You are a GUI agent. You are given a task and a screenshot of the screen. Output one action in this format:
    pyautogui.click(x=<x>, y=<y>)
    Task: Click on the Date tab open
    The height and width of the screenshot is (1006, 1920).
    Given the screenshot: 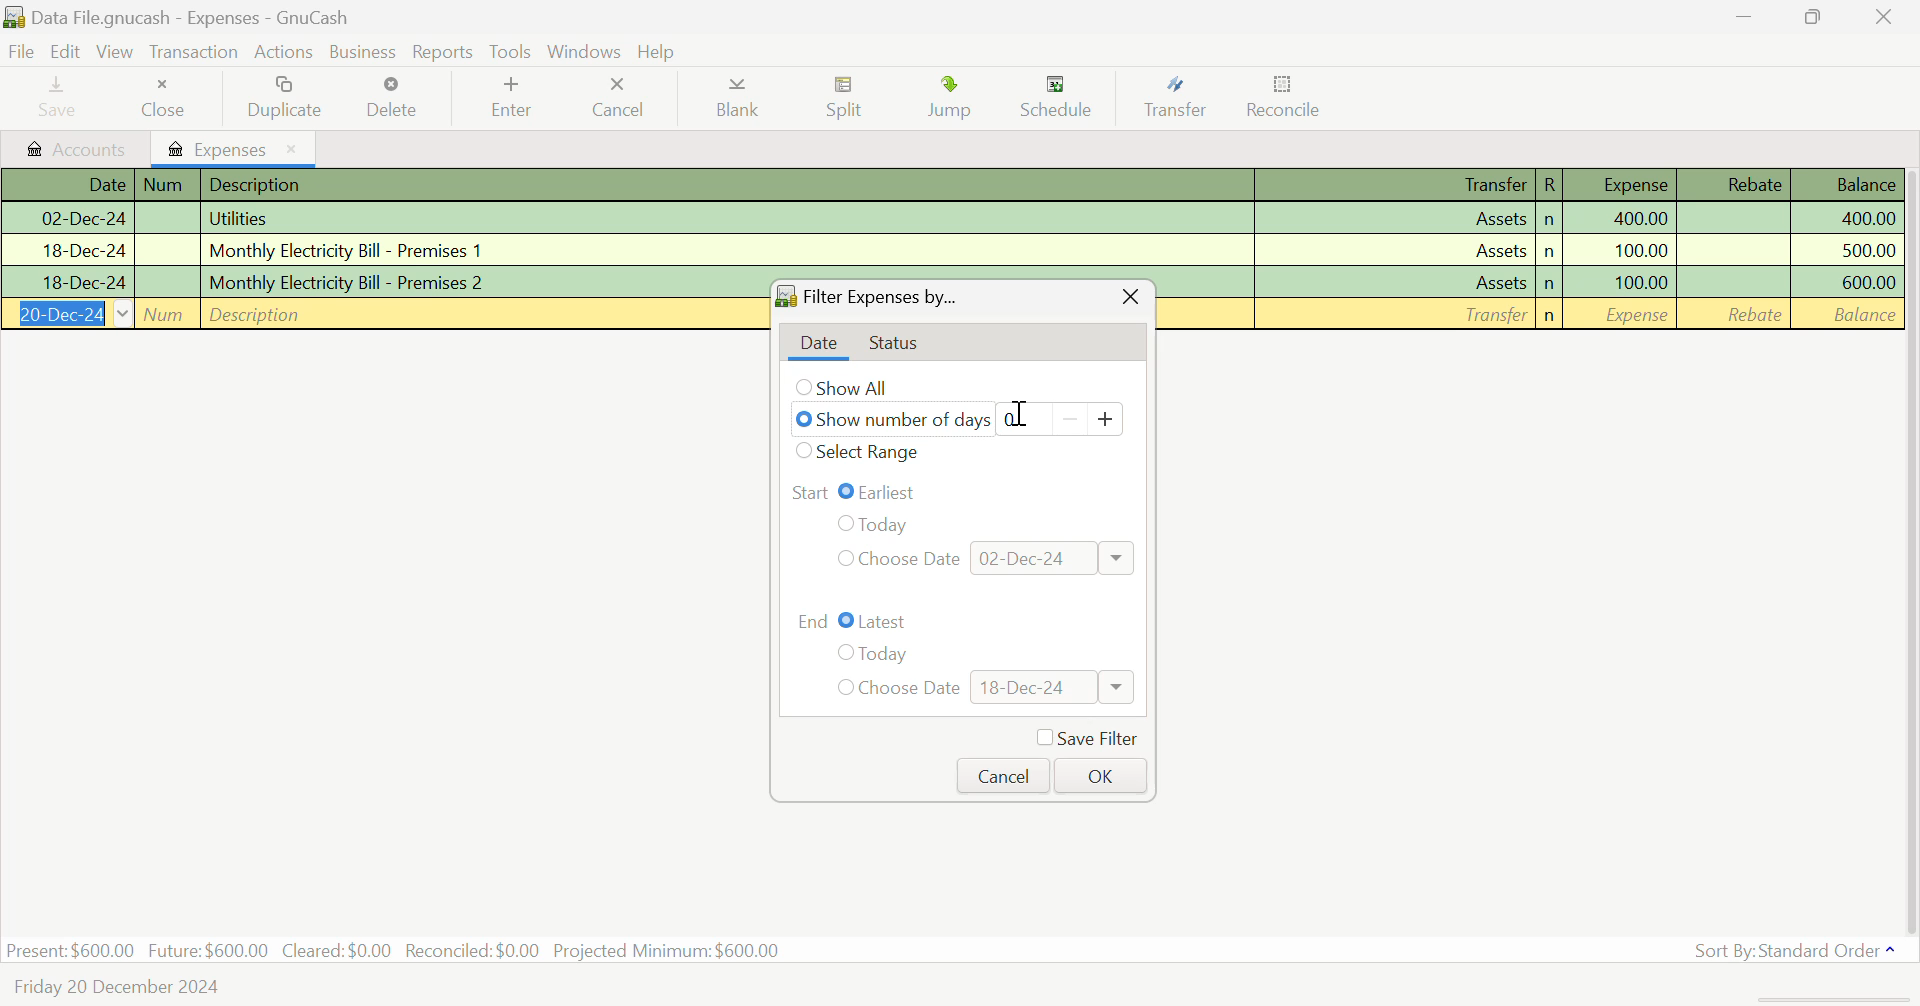 What is the action you would take?
    pyautogui.click(x=818, y=345)
    